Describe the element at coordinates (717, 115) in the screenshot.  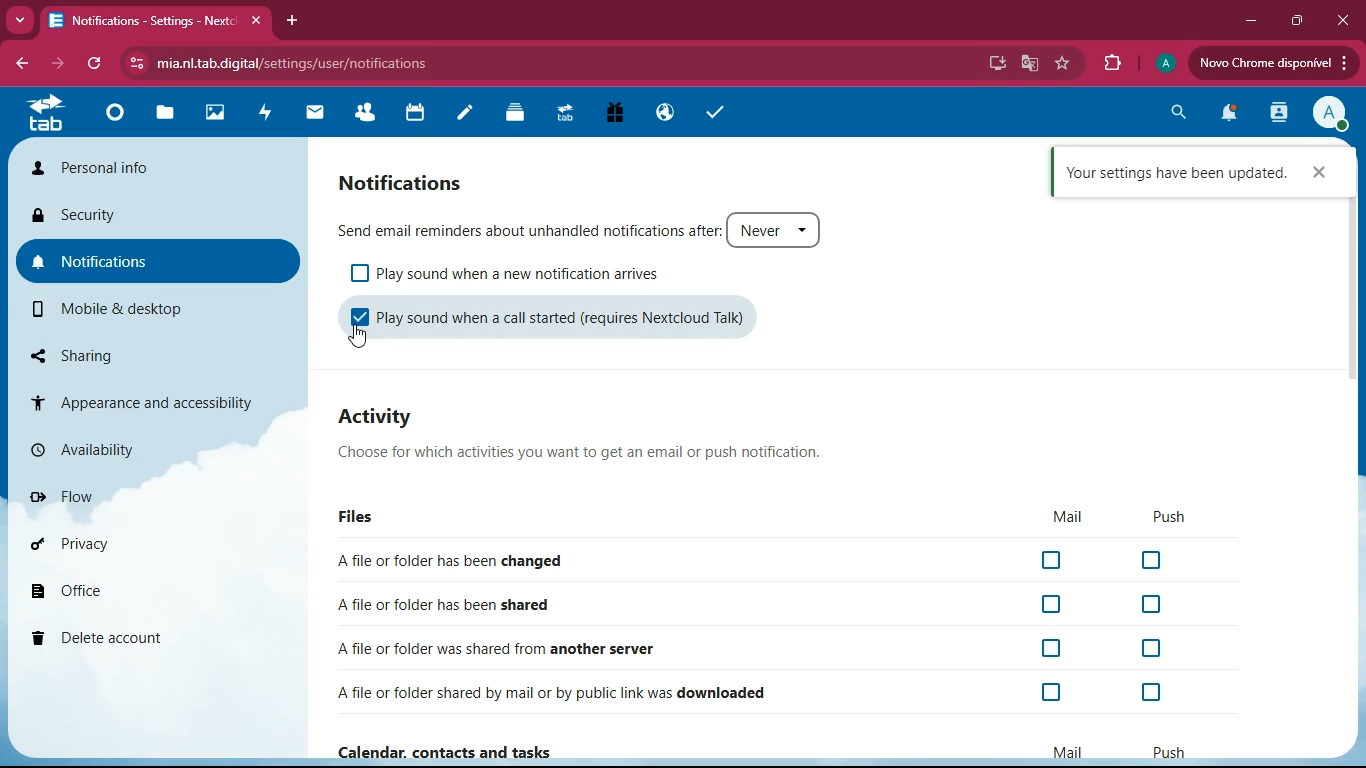
I see `tasks` at that location.